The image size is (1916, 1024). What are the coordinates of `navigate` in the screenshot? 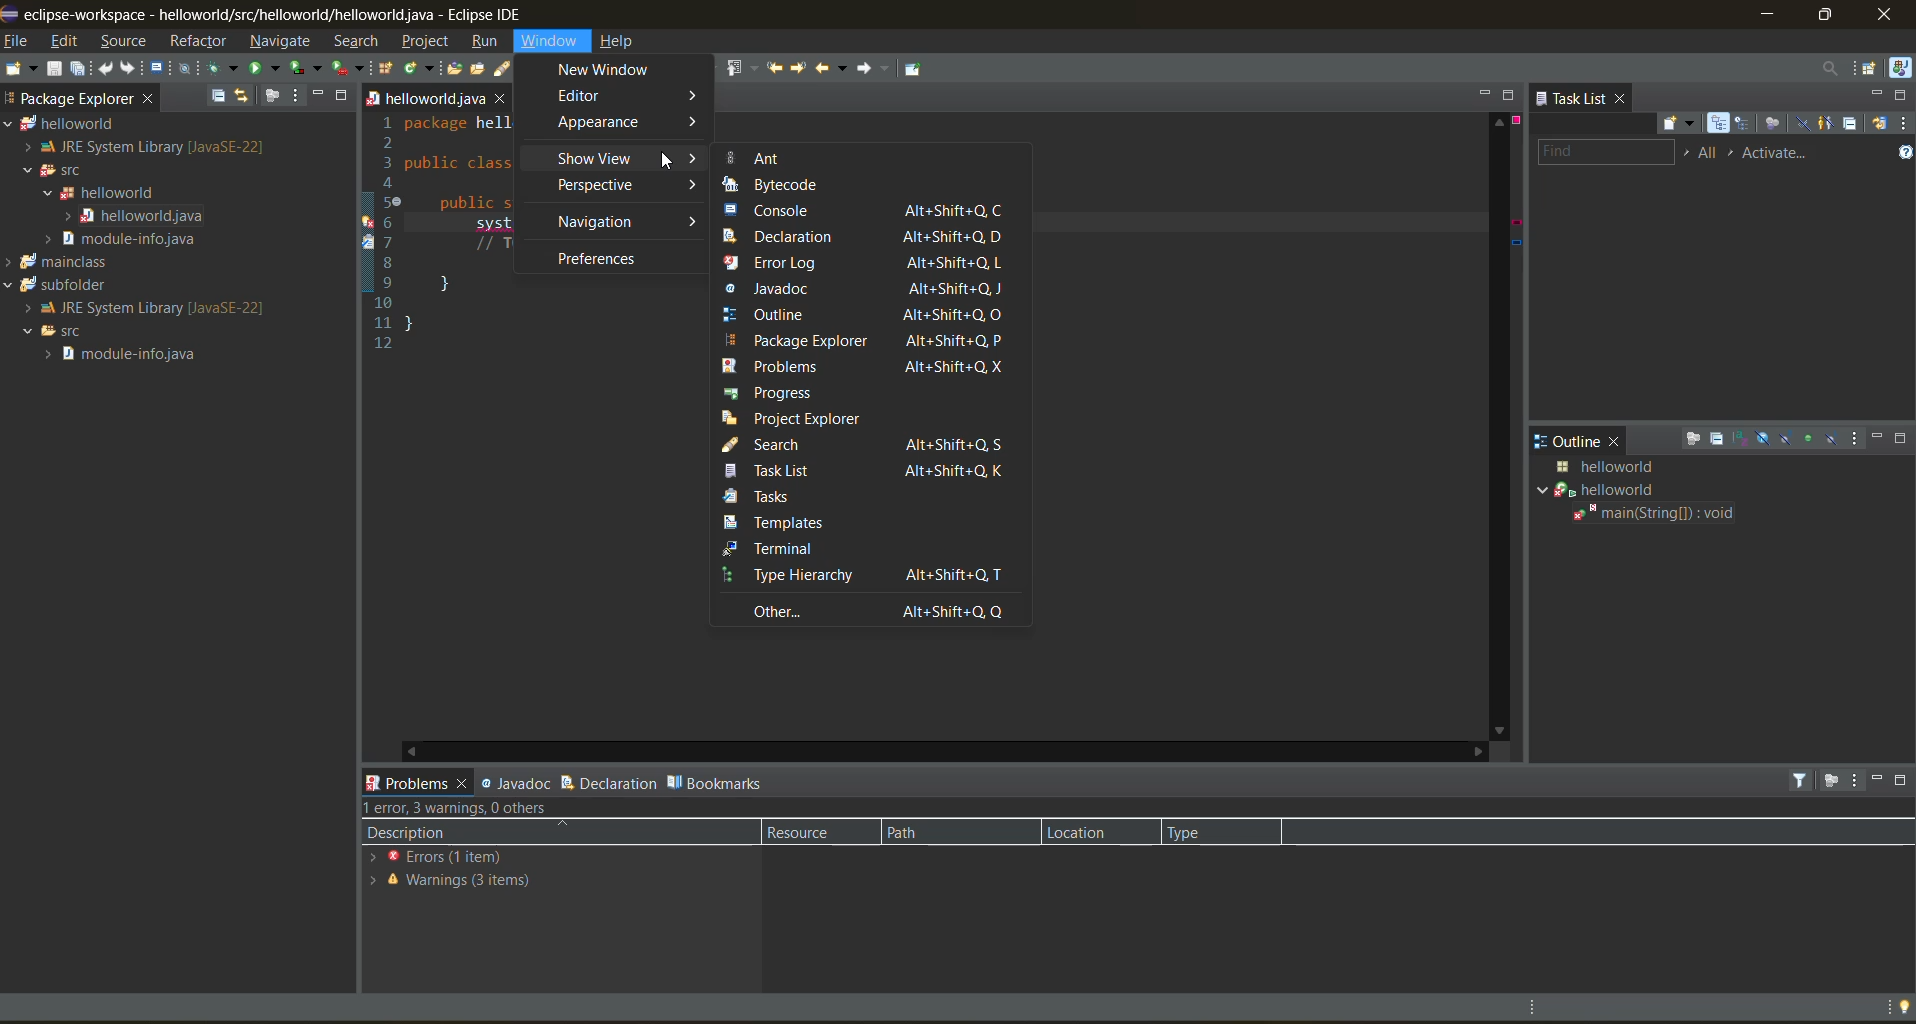 It's located at (279, 43).